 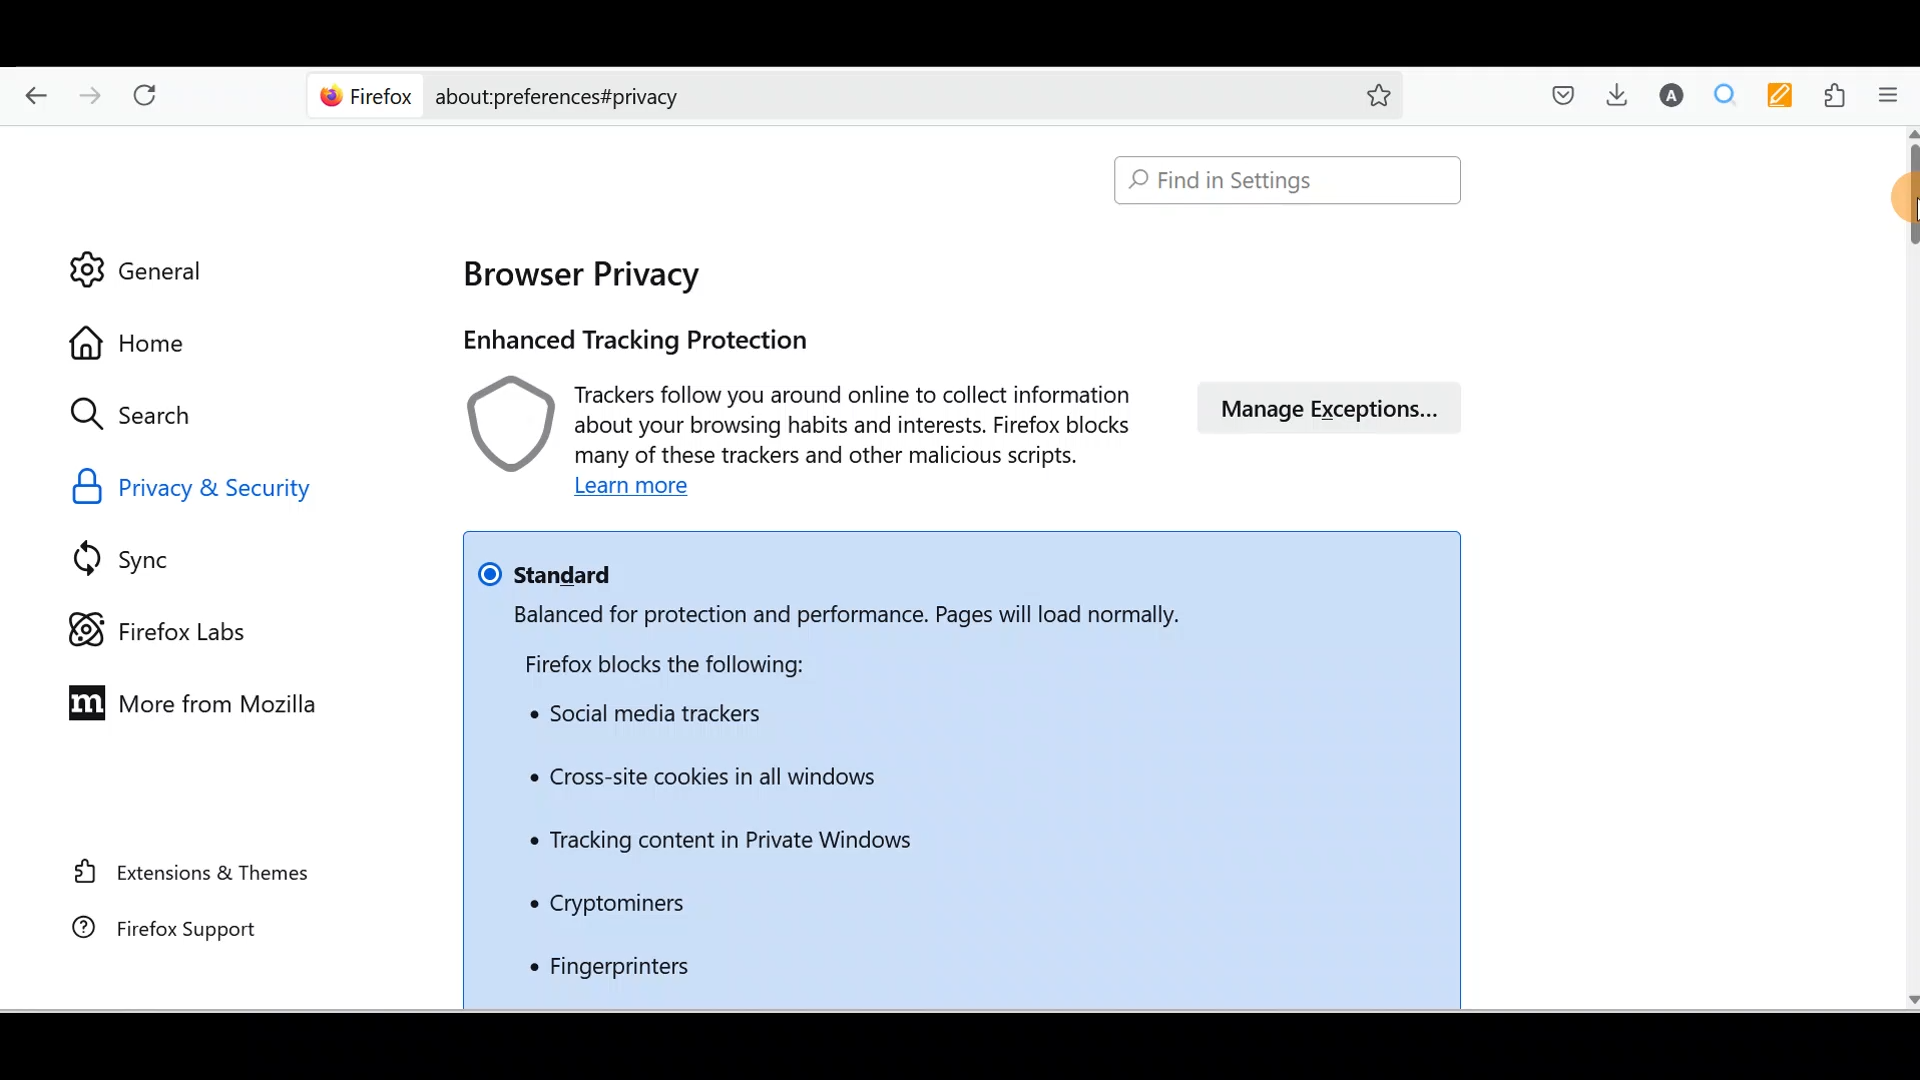 What do you see at coordinates (148, 93) in the screenshot?
I see `Reload current page` at bounding box center [148, 93].